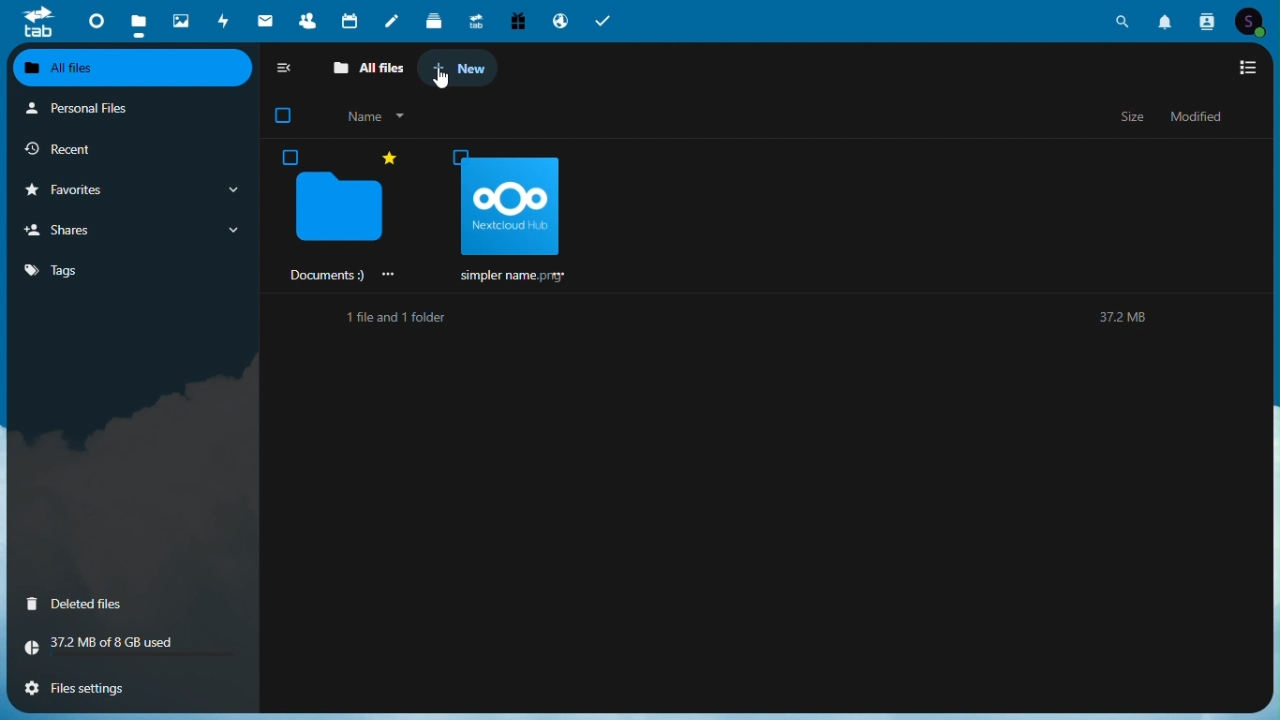 This screenshot has width=1280, height=720. I want to click on Size, so click(1133, 119).